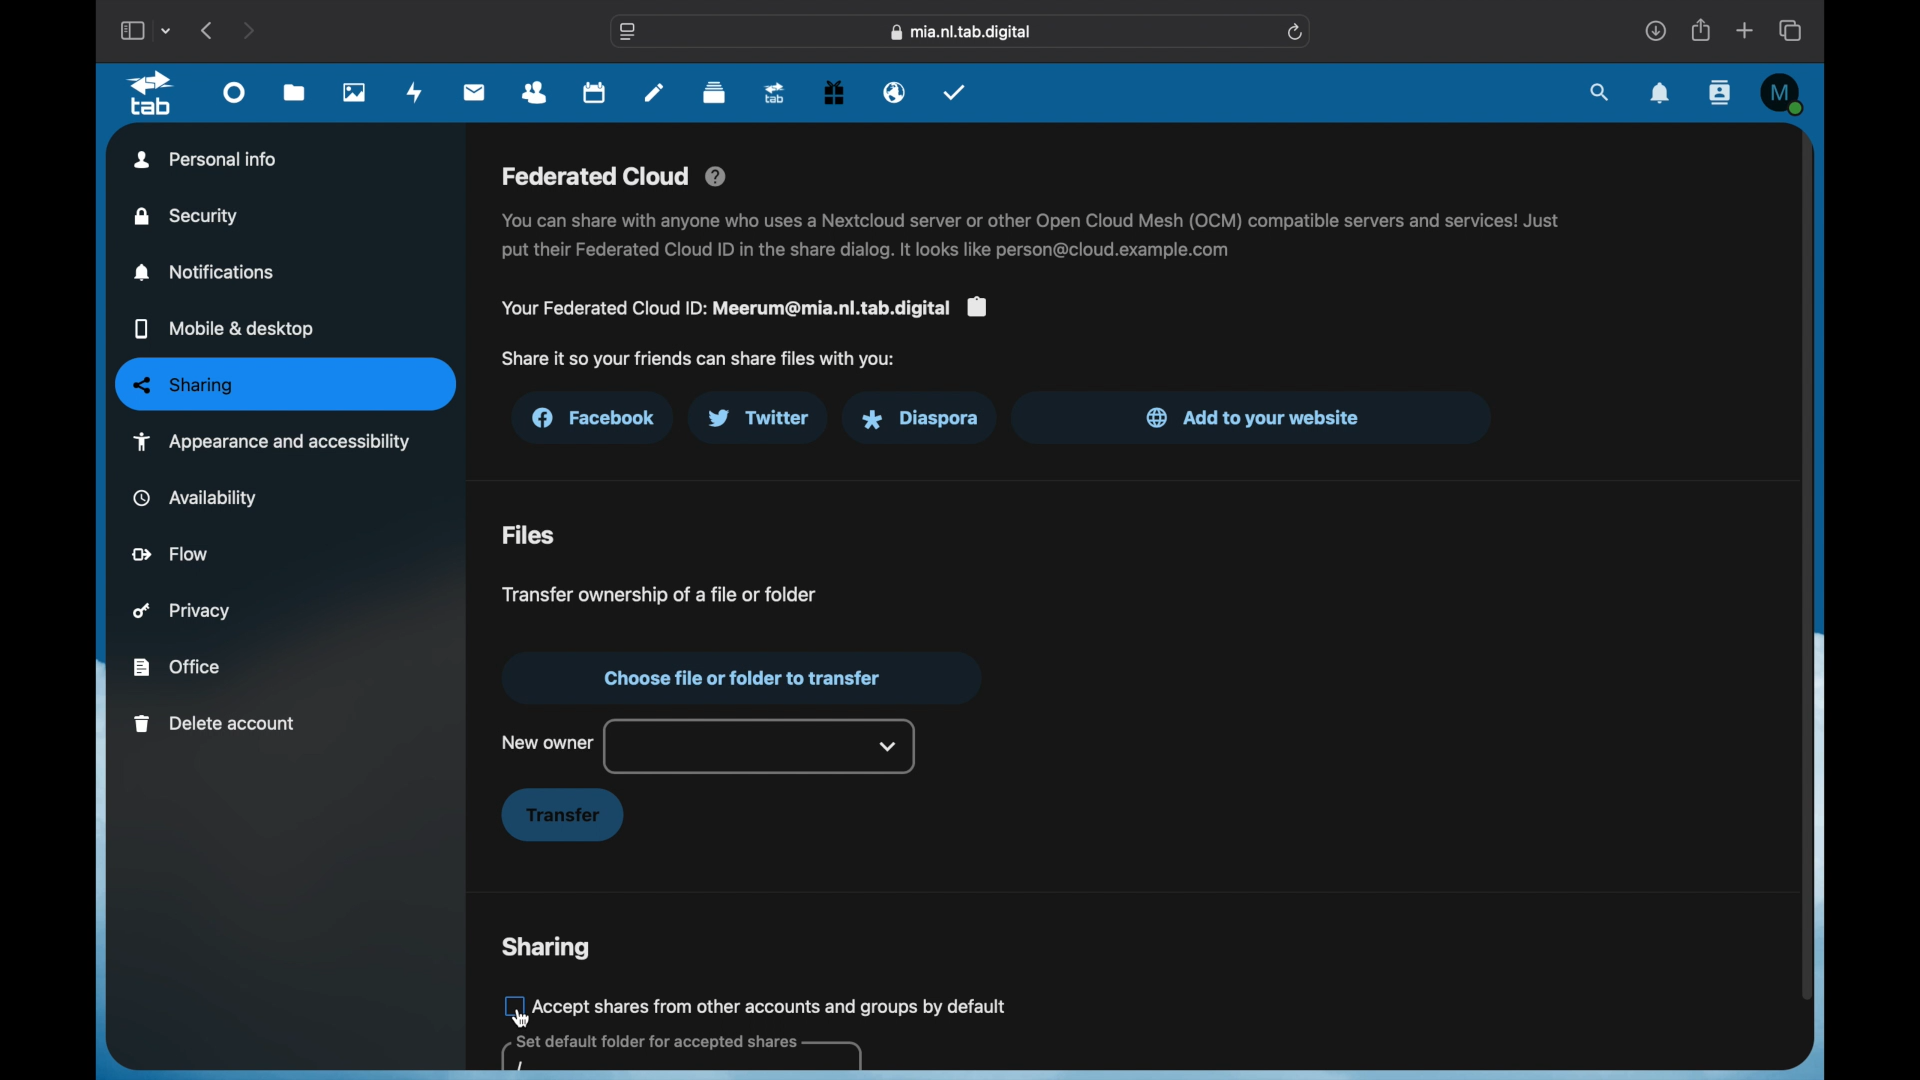  What do you see at coordinates (169, 31) in the screenshot?
I see `tab group picker` at bounding box center [169, 31].